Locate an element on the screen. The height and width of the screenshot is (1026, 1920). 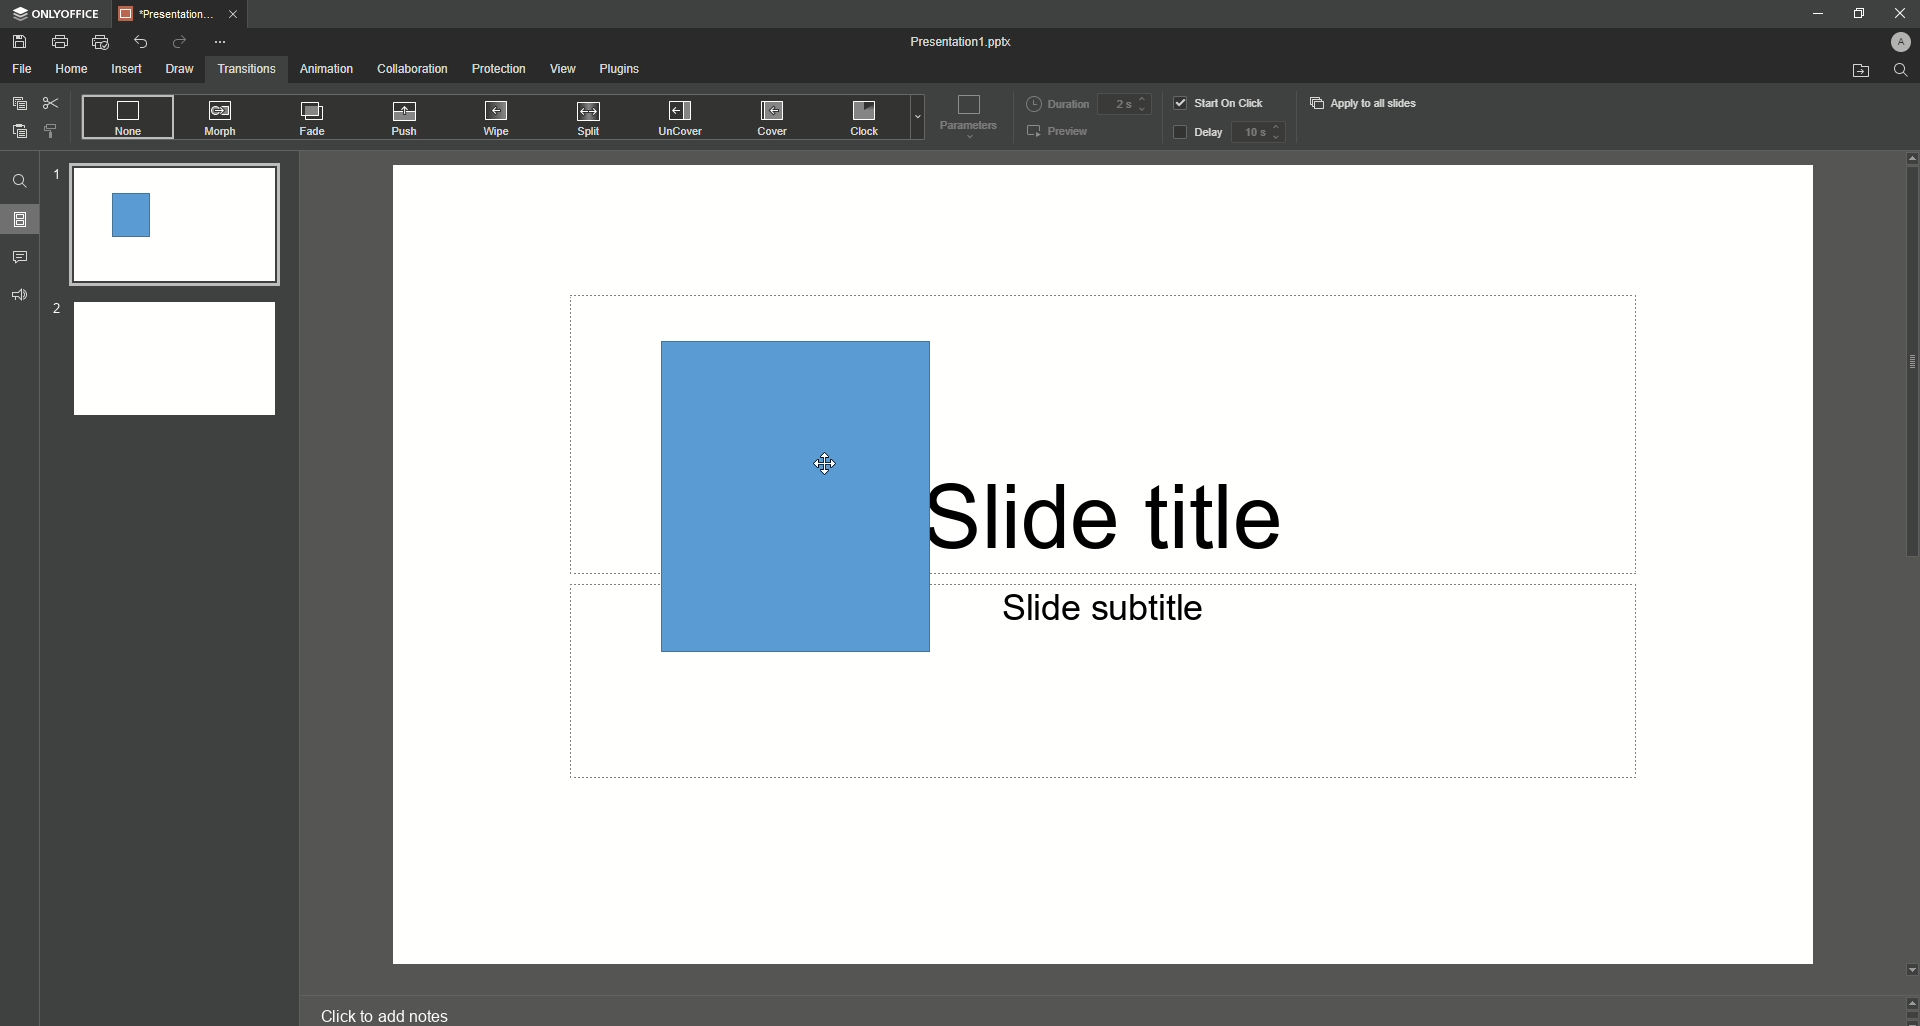
scroll bar is located at coordinates (1908, 362).